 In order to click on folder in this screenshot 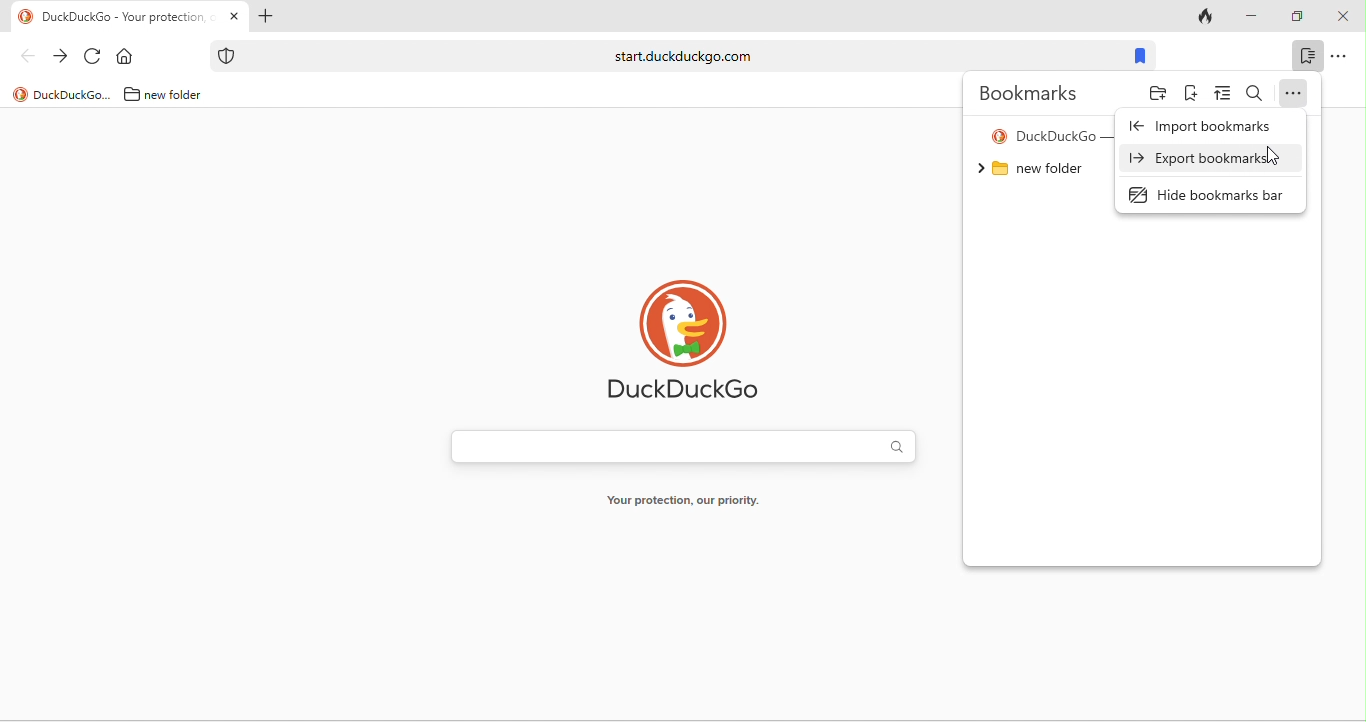, I will do `click(1158, 93)`.